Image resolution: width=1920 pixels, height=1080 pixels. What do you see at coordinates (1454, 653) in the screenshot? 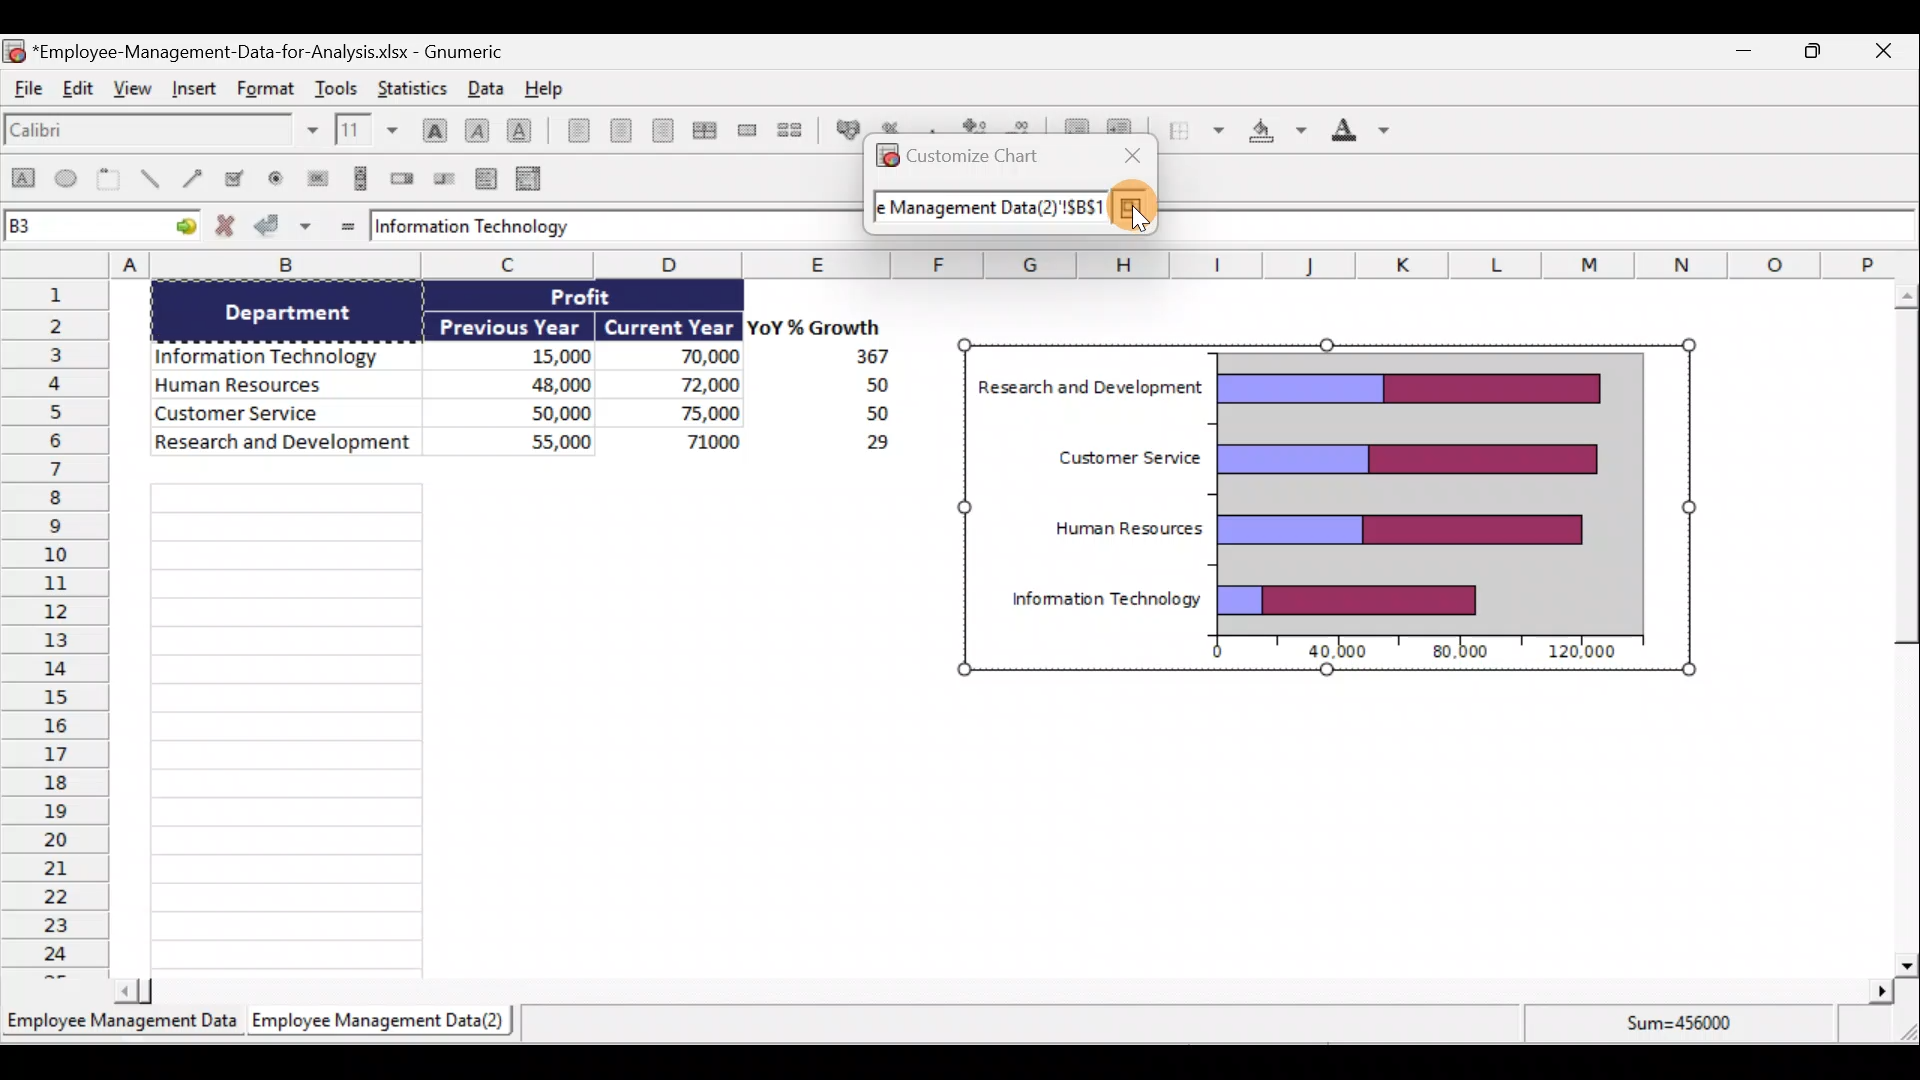
I see `80.000` at bounding box center [1454, 653].